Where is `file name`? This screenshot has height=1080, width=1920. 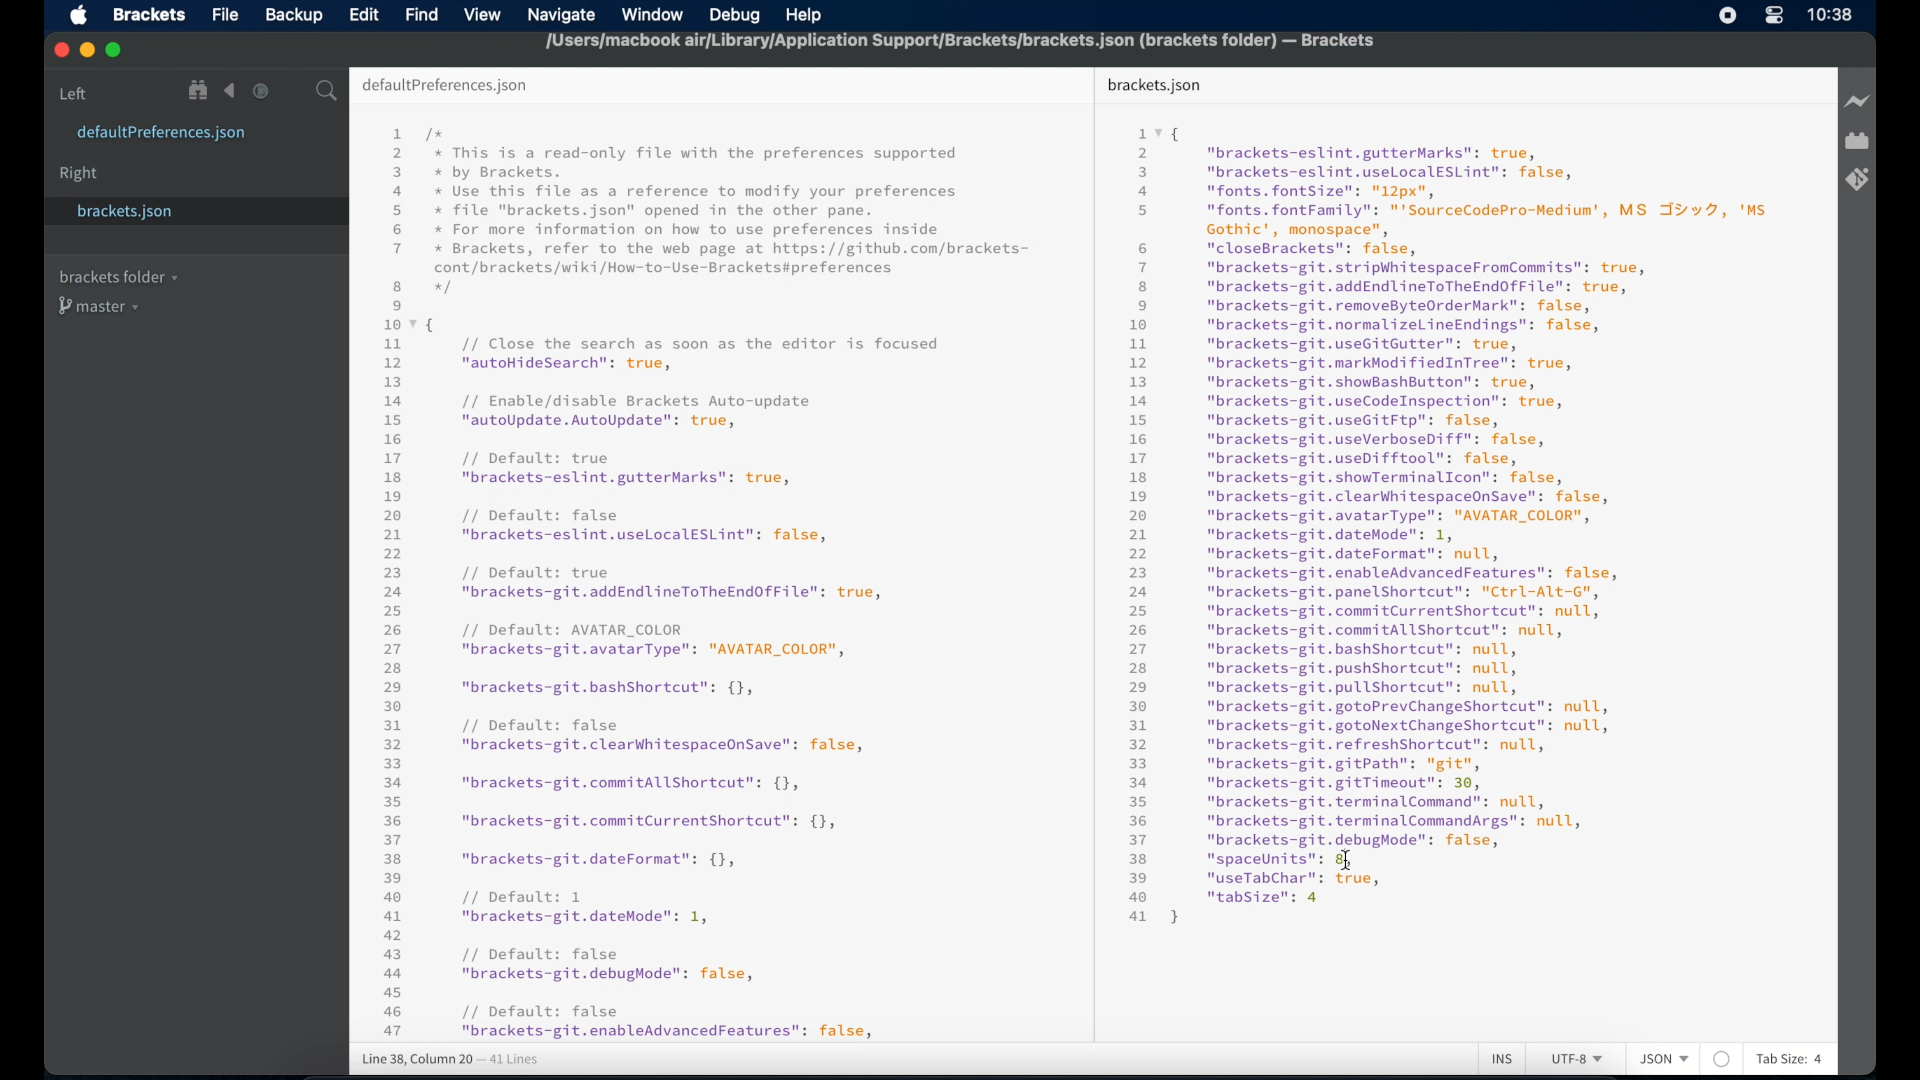 file name is located at coordinates (962, 43).